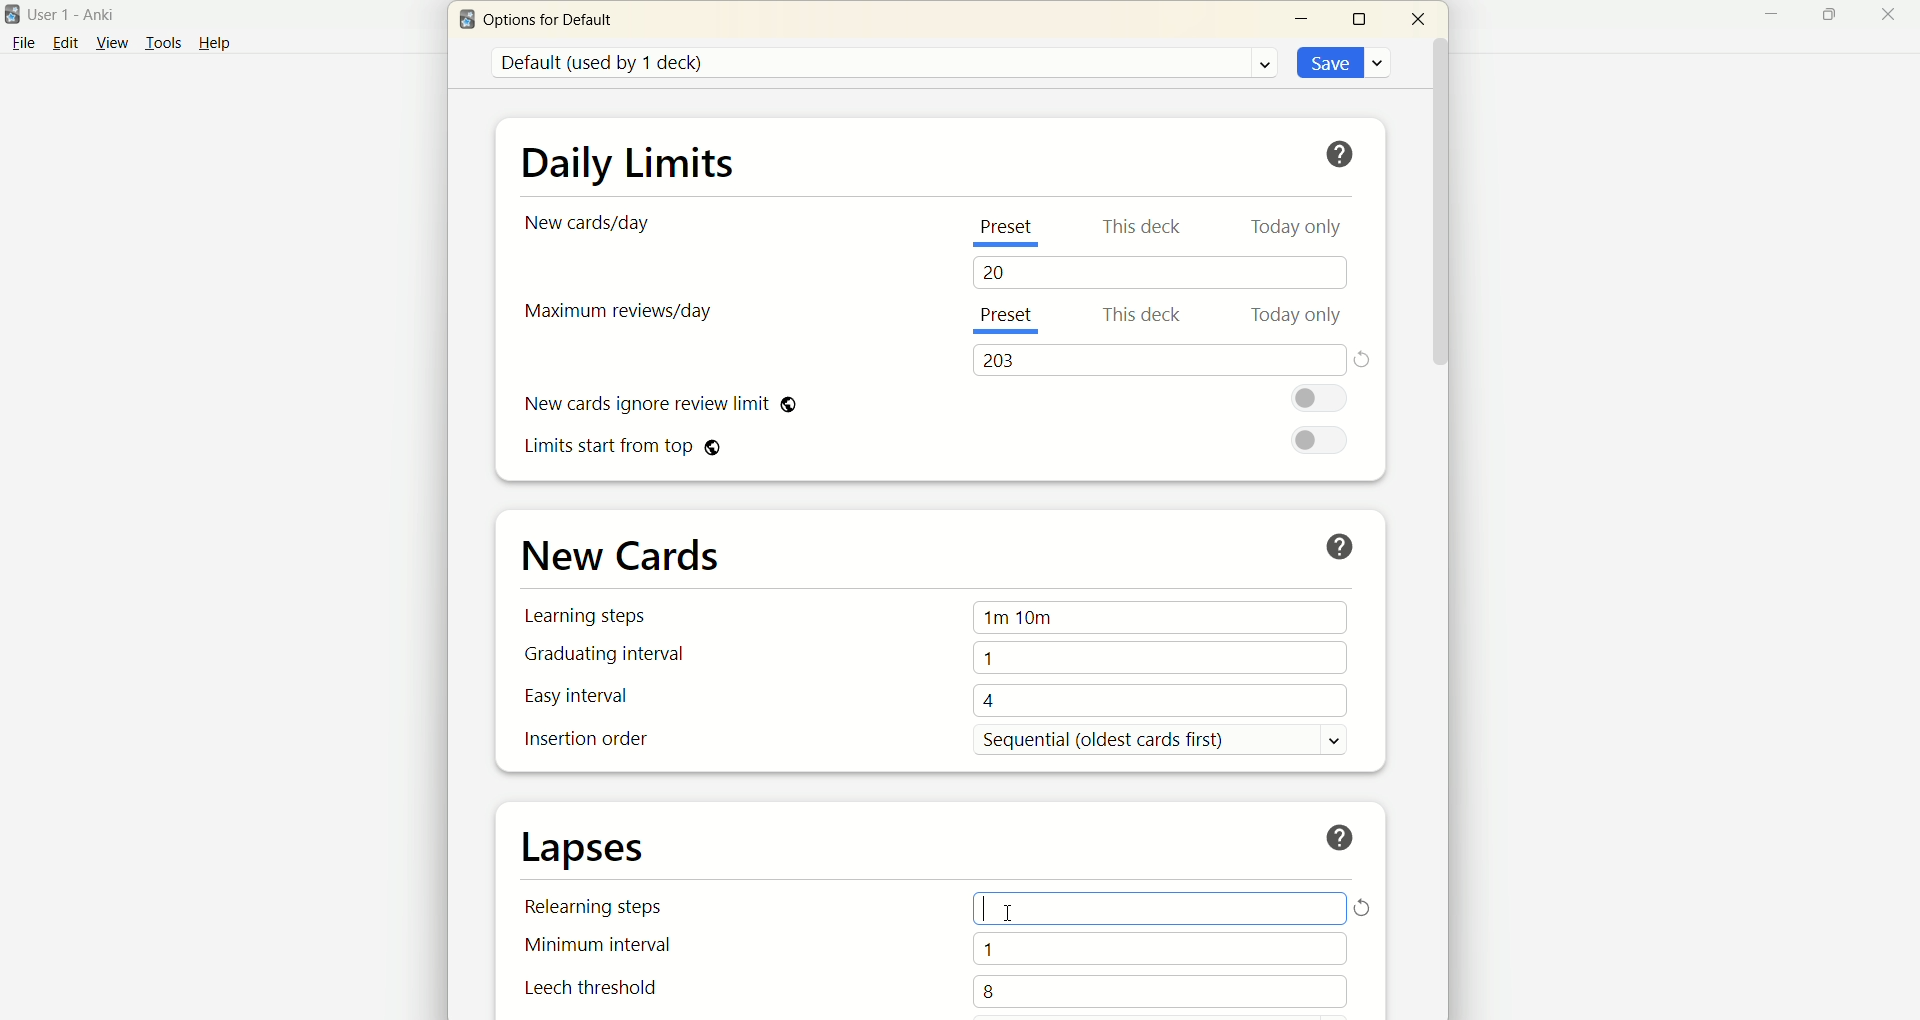 The image size is (1920, 1020). Describe the element at coordinates (1000, 912) in the screenshot. I see `cursor` at that location.